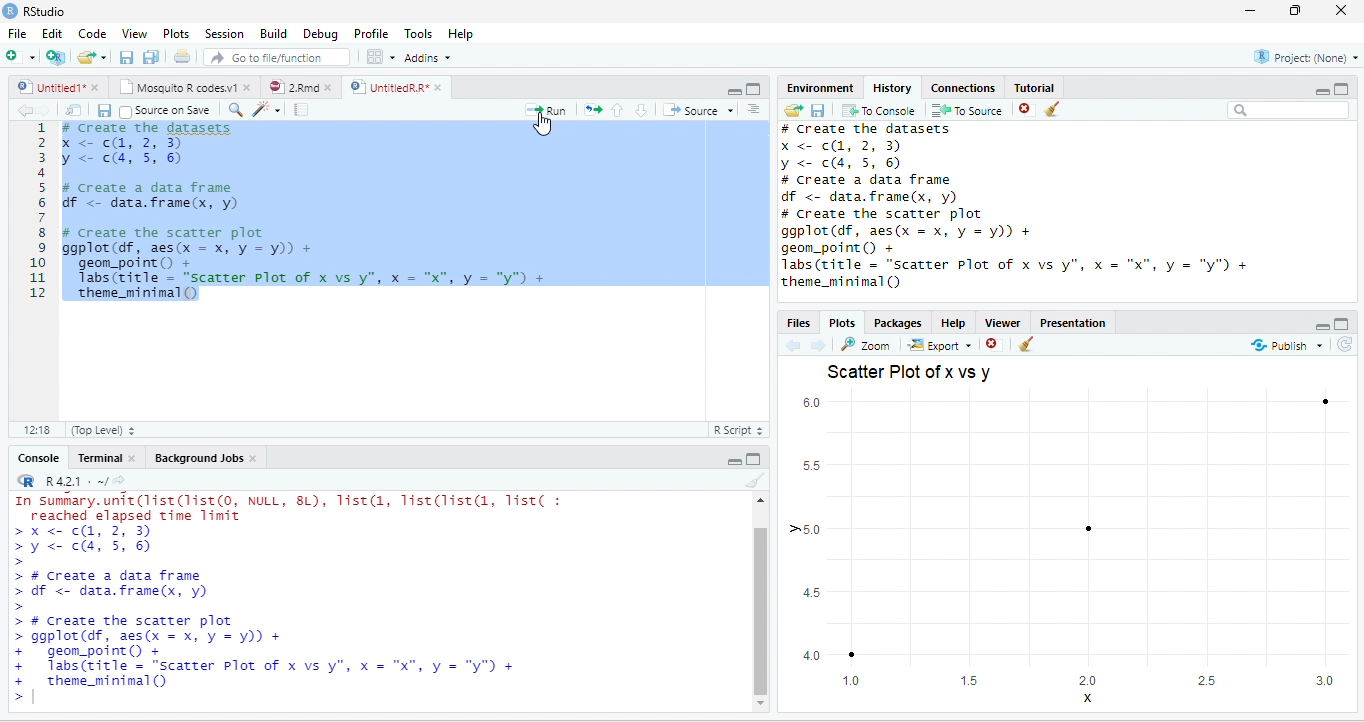 This screenshot has width=1364, height=722. Describe the element at coordinates (182, 56) in the screenshot. I see `Print the current file` at that location.